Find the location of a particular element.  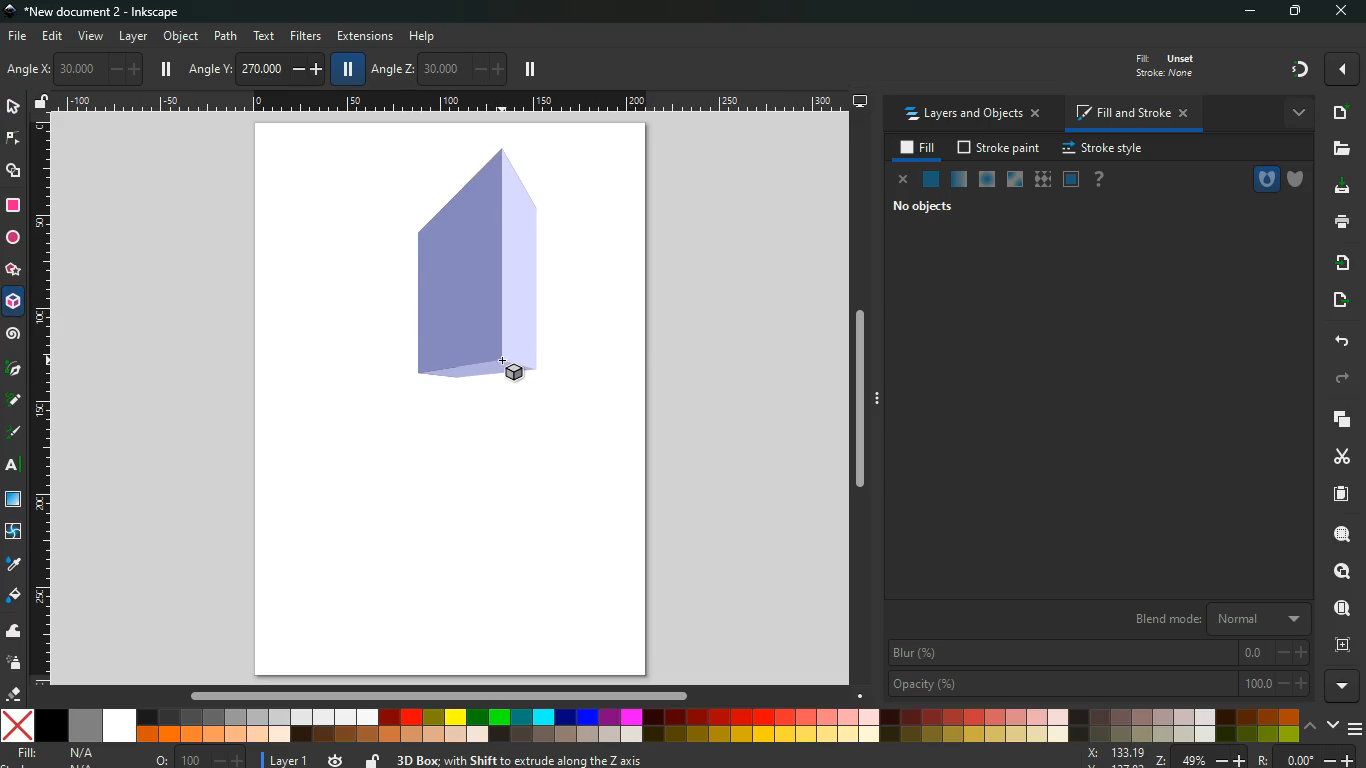

color is located at coordinates (651, 725).